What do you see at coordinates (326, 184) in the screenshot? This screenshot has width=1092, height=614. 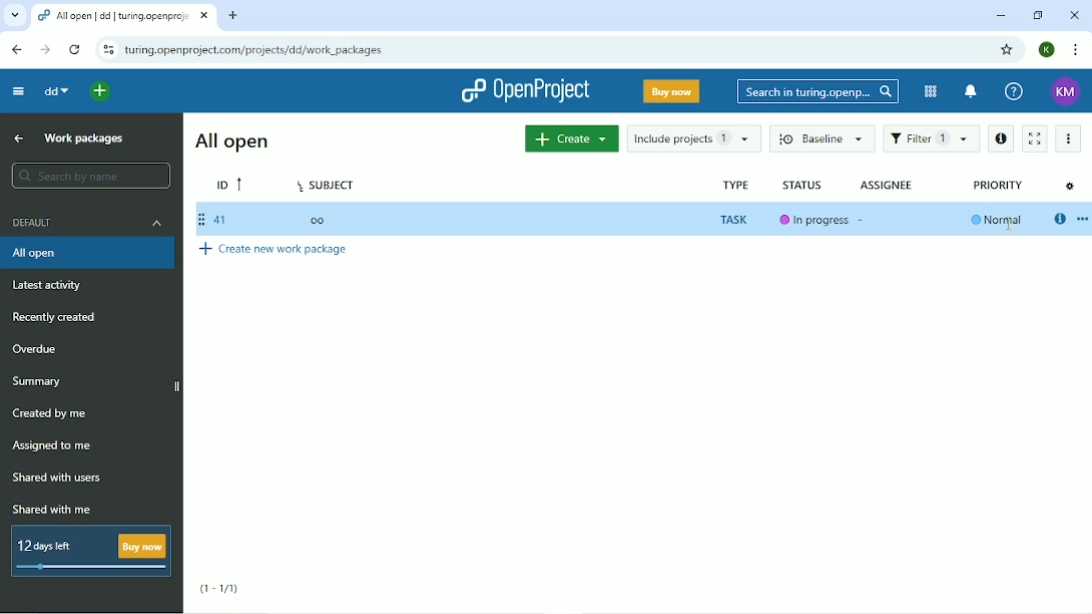 I see `Subject` at bounding box center [326, 184].